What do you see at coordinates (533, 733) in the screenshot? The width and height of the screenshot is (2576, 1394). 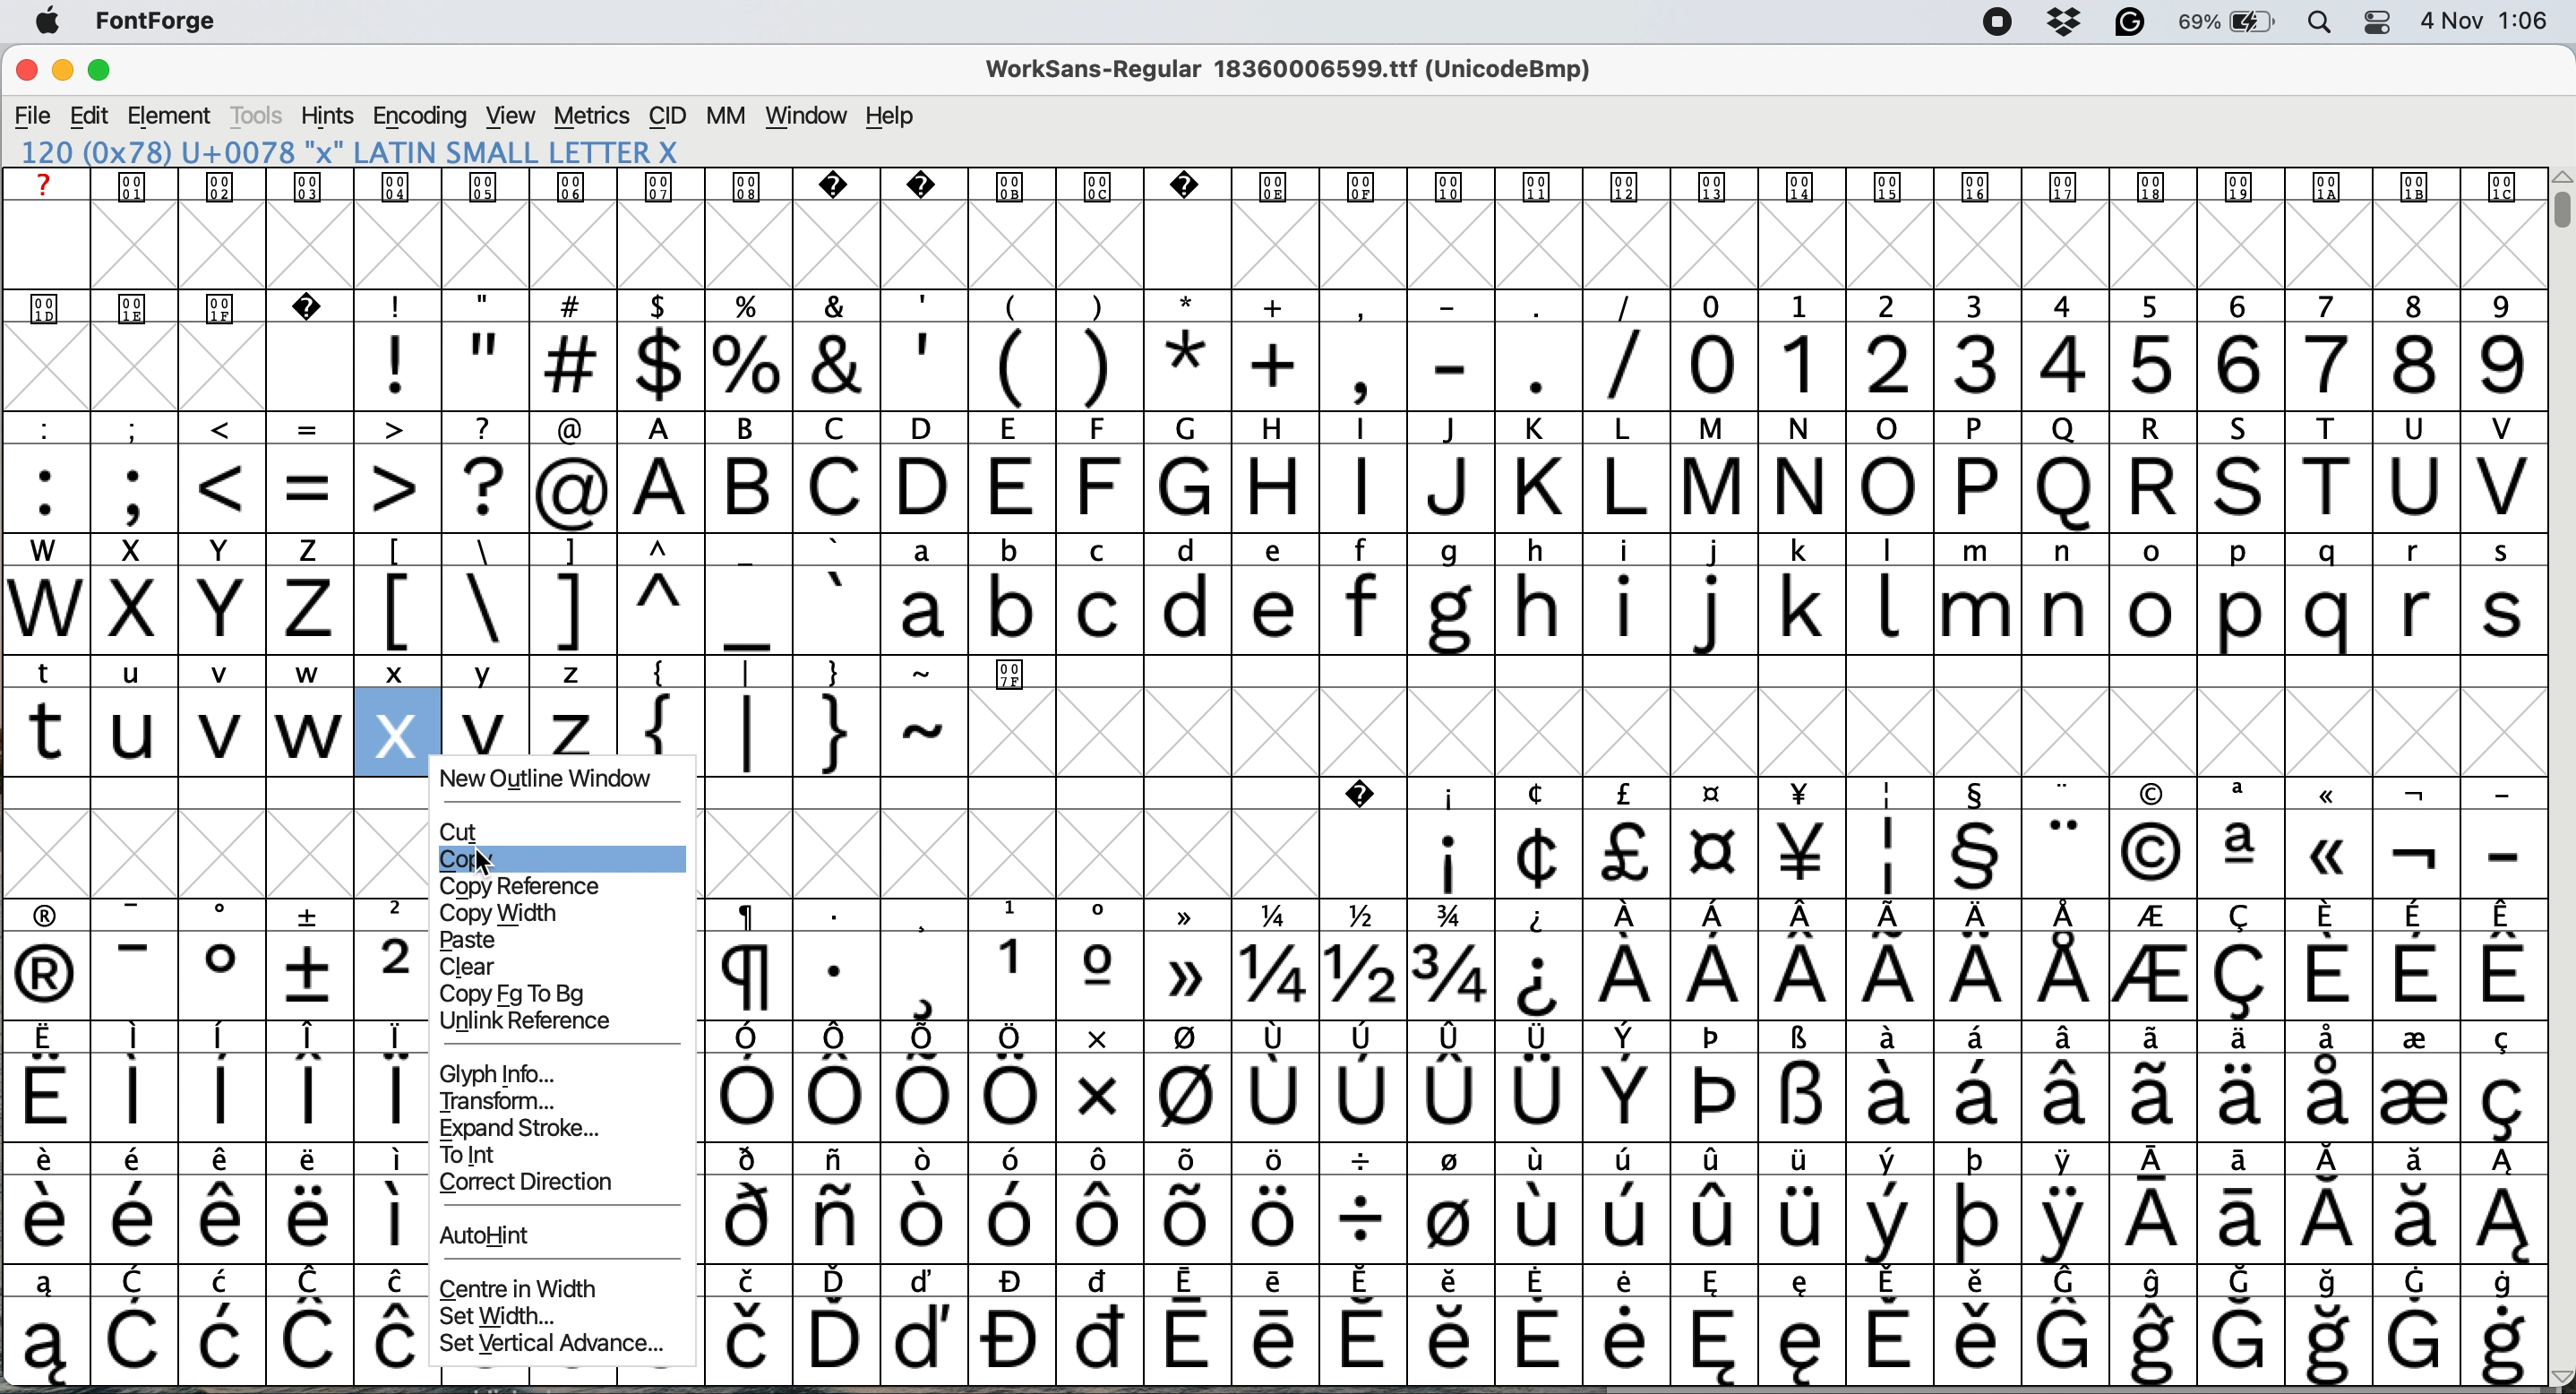 I see `v z: lower case letters` at bounding box center [533, 733].